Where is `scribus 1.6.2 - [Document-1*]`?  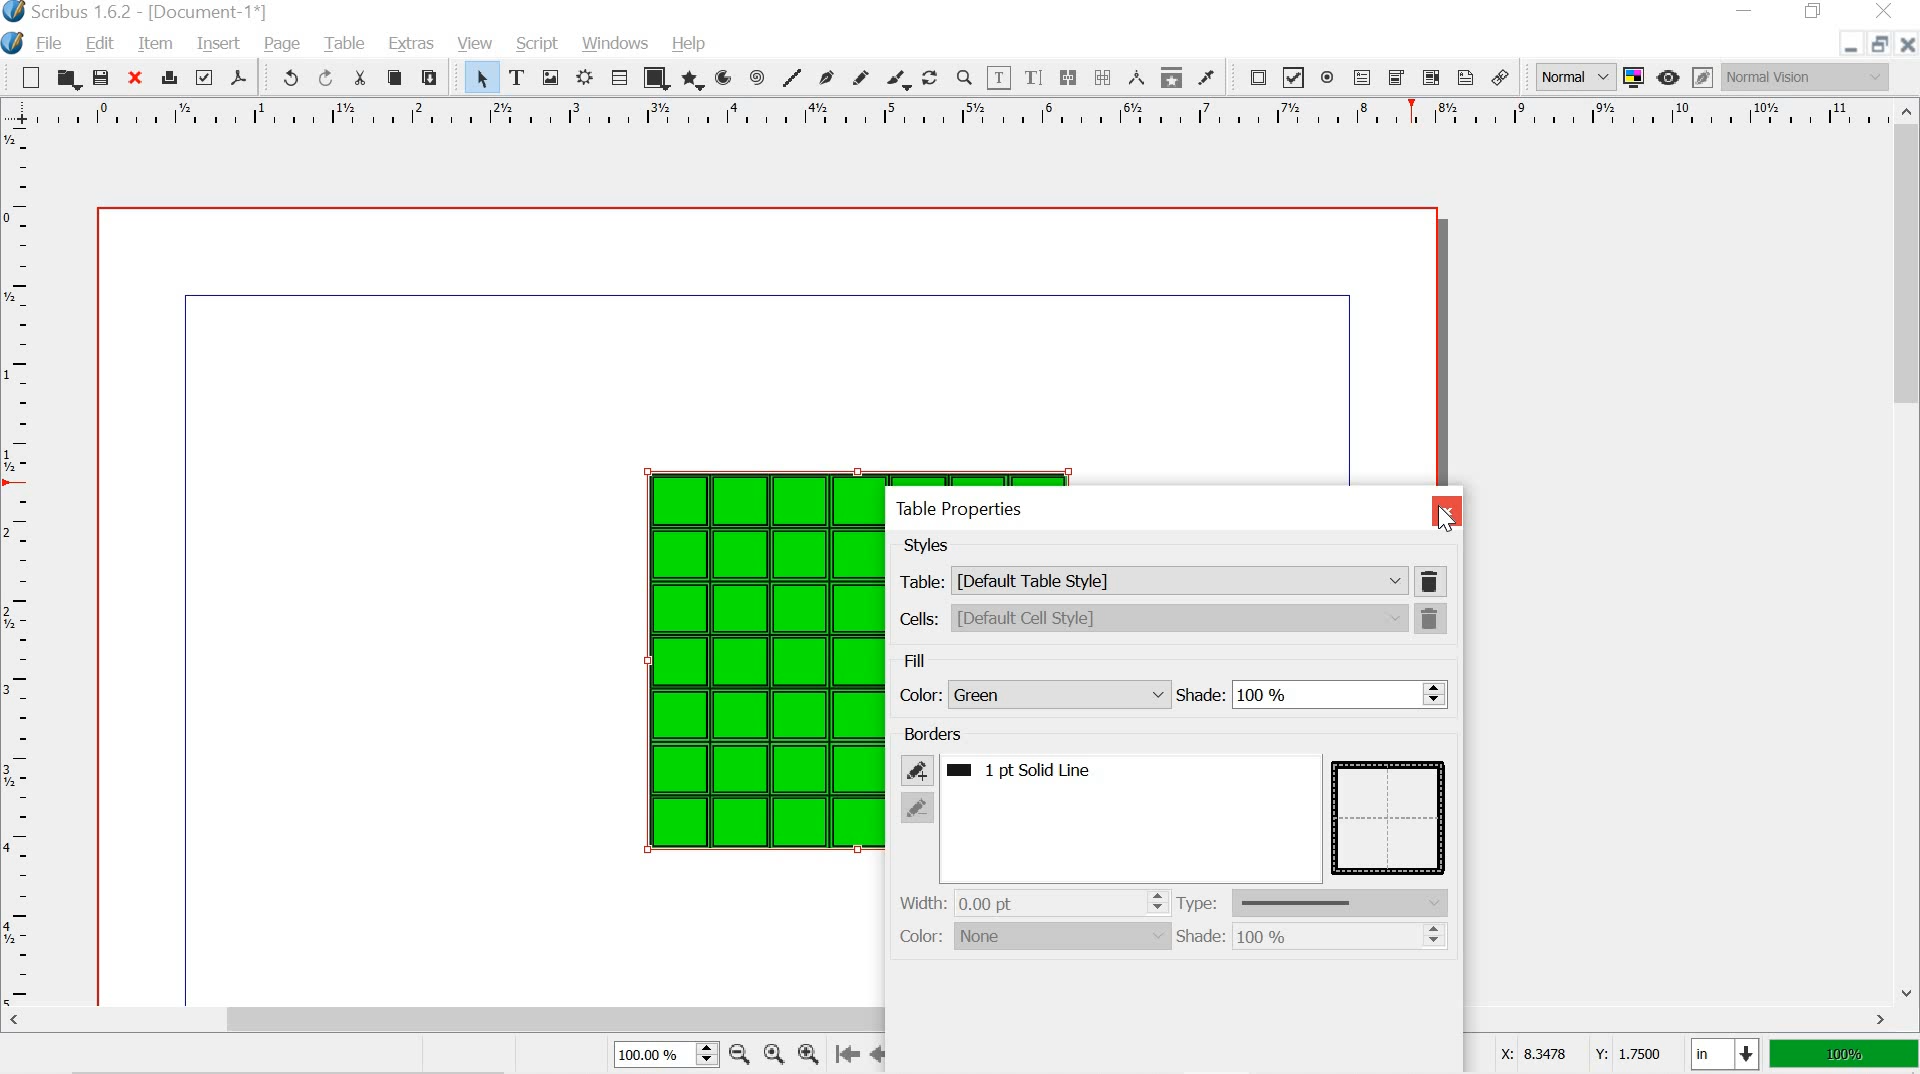
scribus 1.6.2 - [Document-1*] is located at coordinates (146, 12).